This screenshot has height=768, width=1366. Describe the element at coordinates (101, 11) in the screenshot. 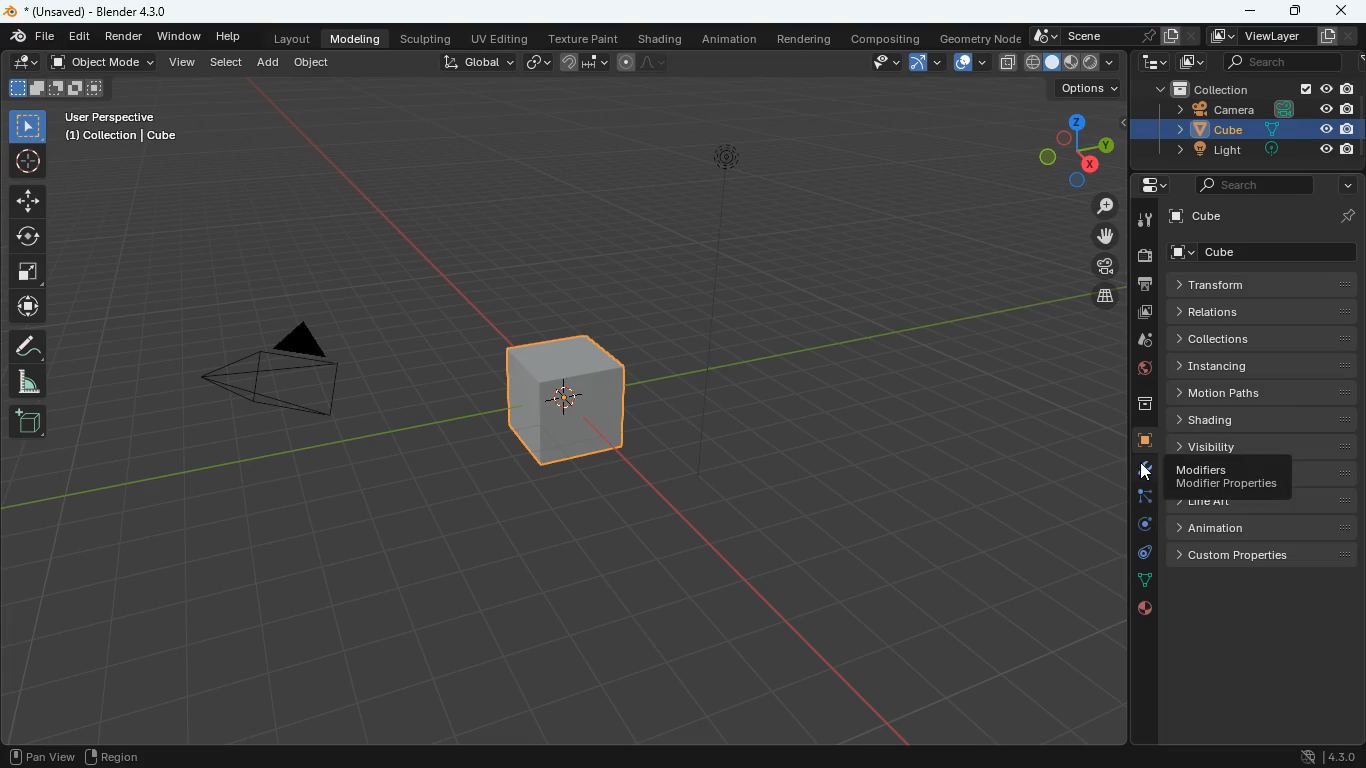

I see `` at that location.